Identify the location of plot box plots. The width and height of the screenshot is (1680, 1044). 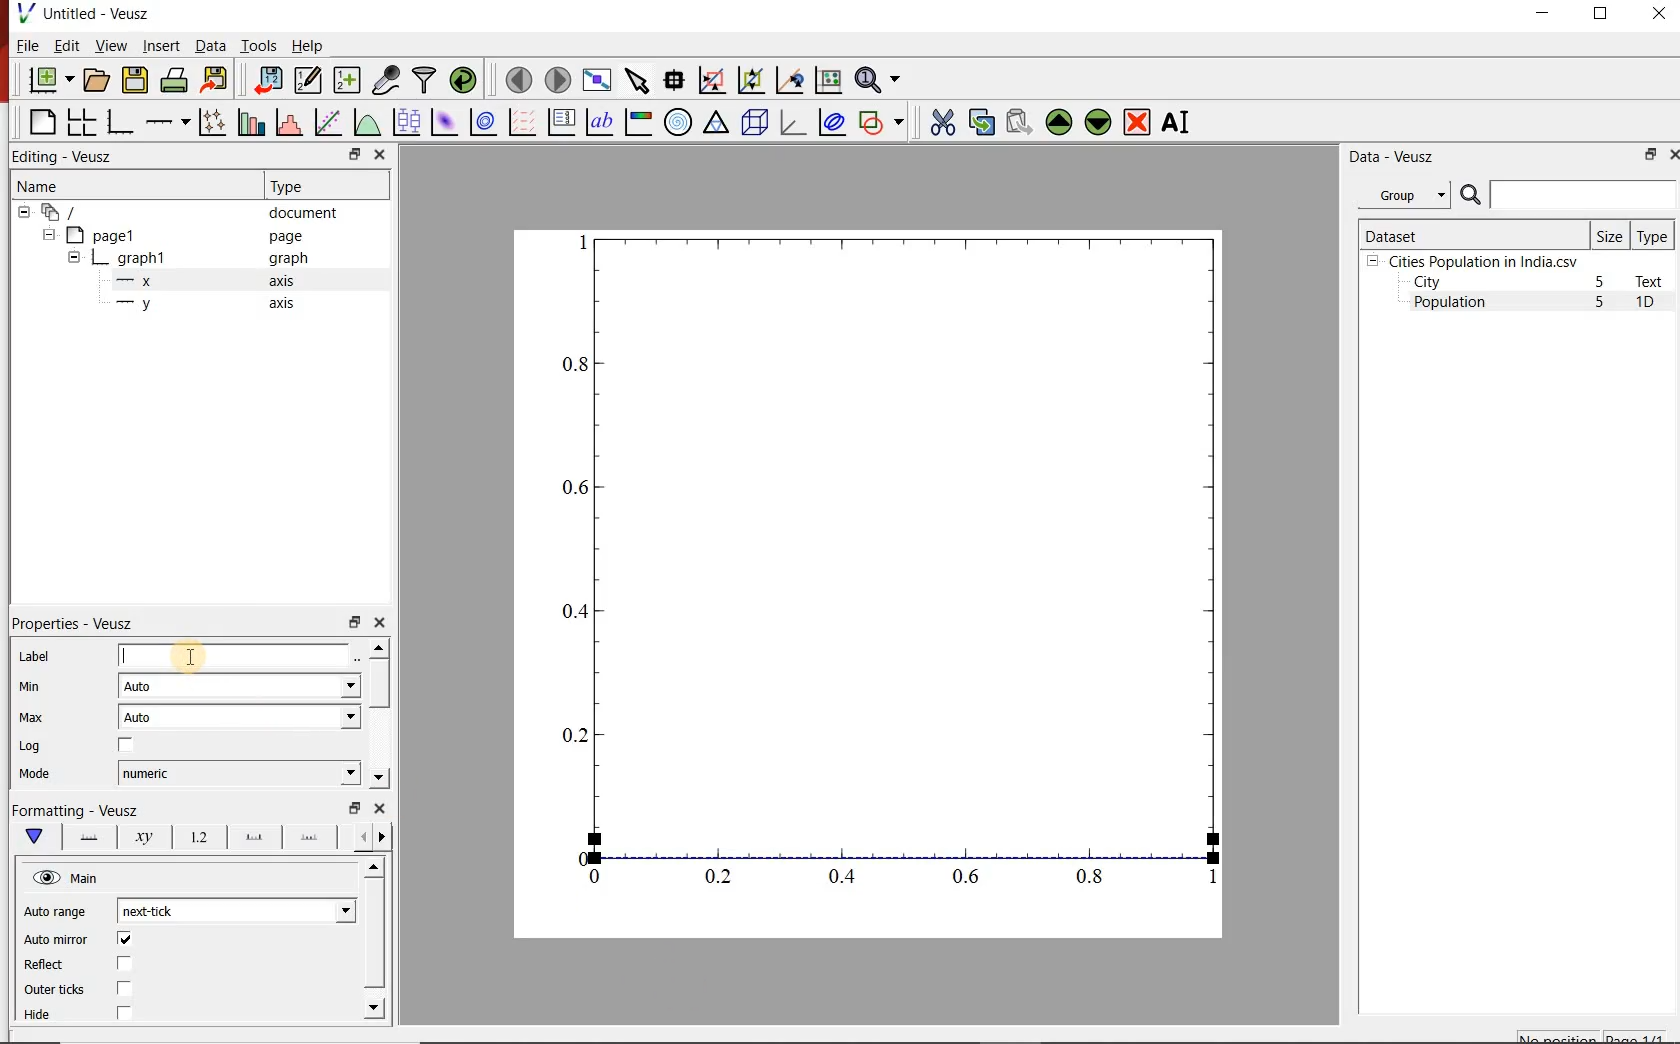
(405, 121).